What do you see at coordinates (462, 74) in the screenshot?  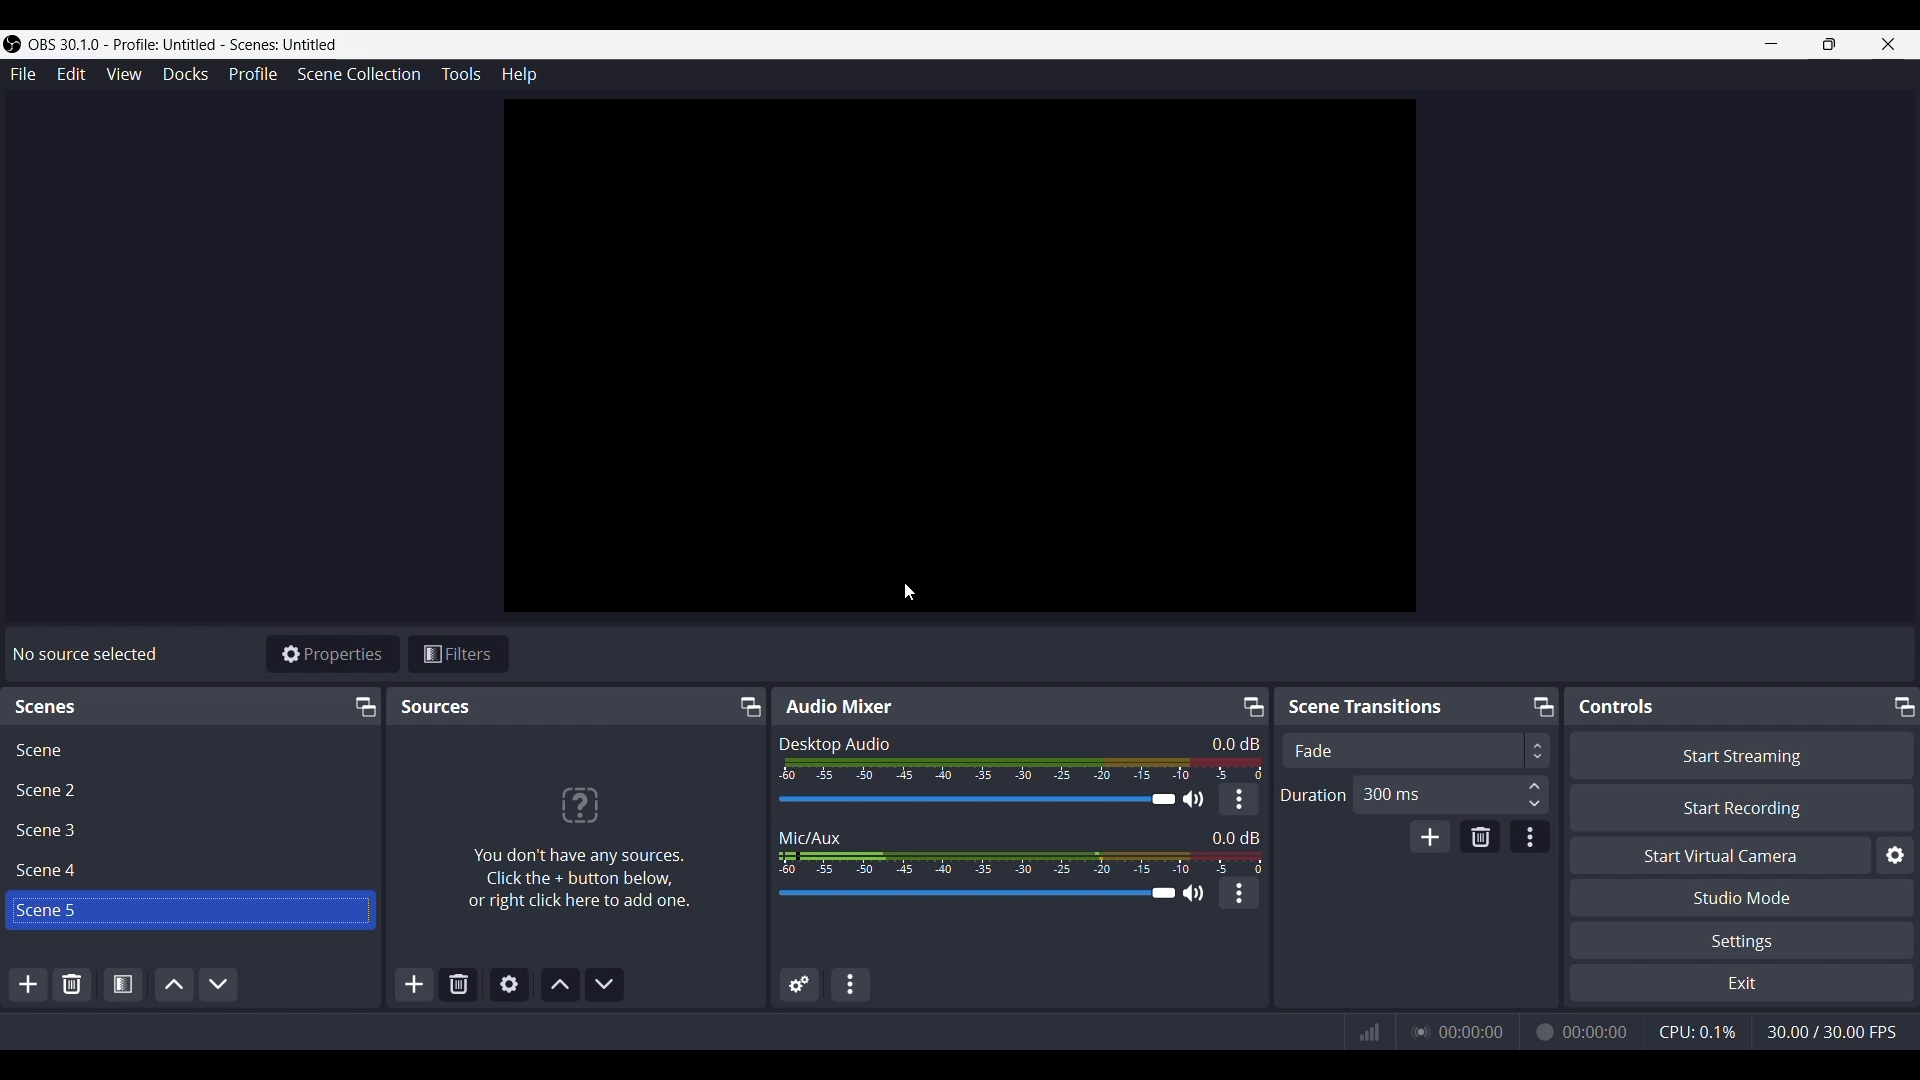 I see `Tools` at bounding box center [462, 74].